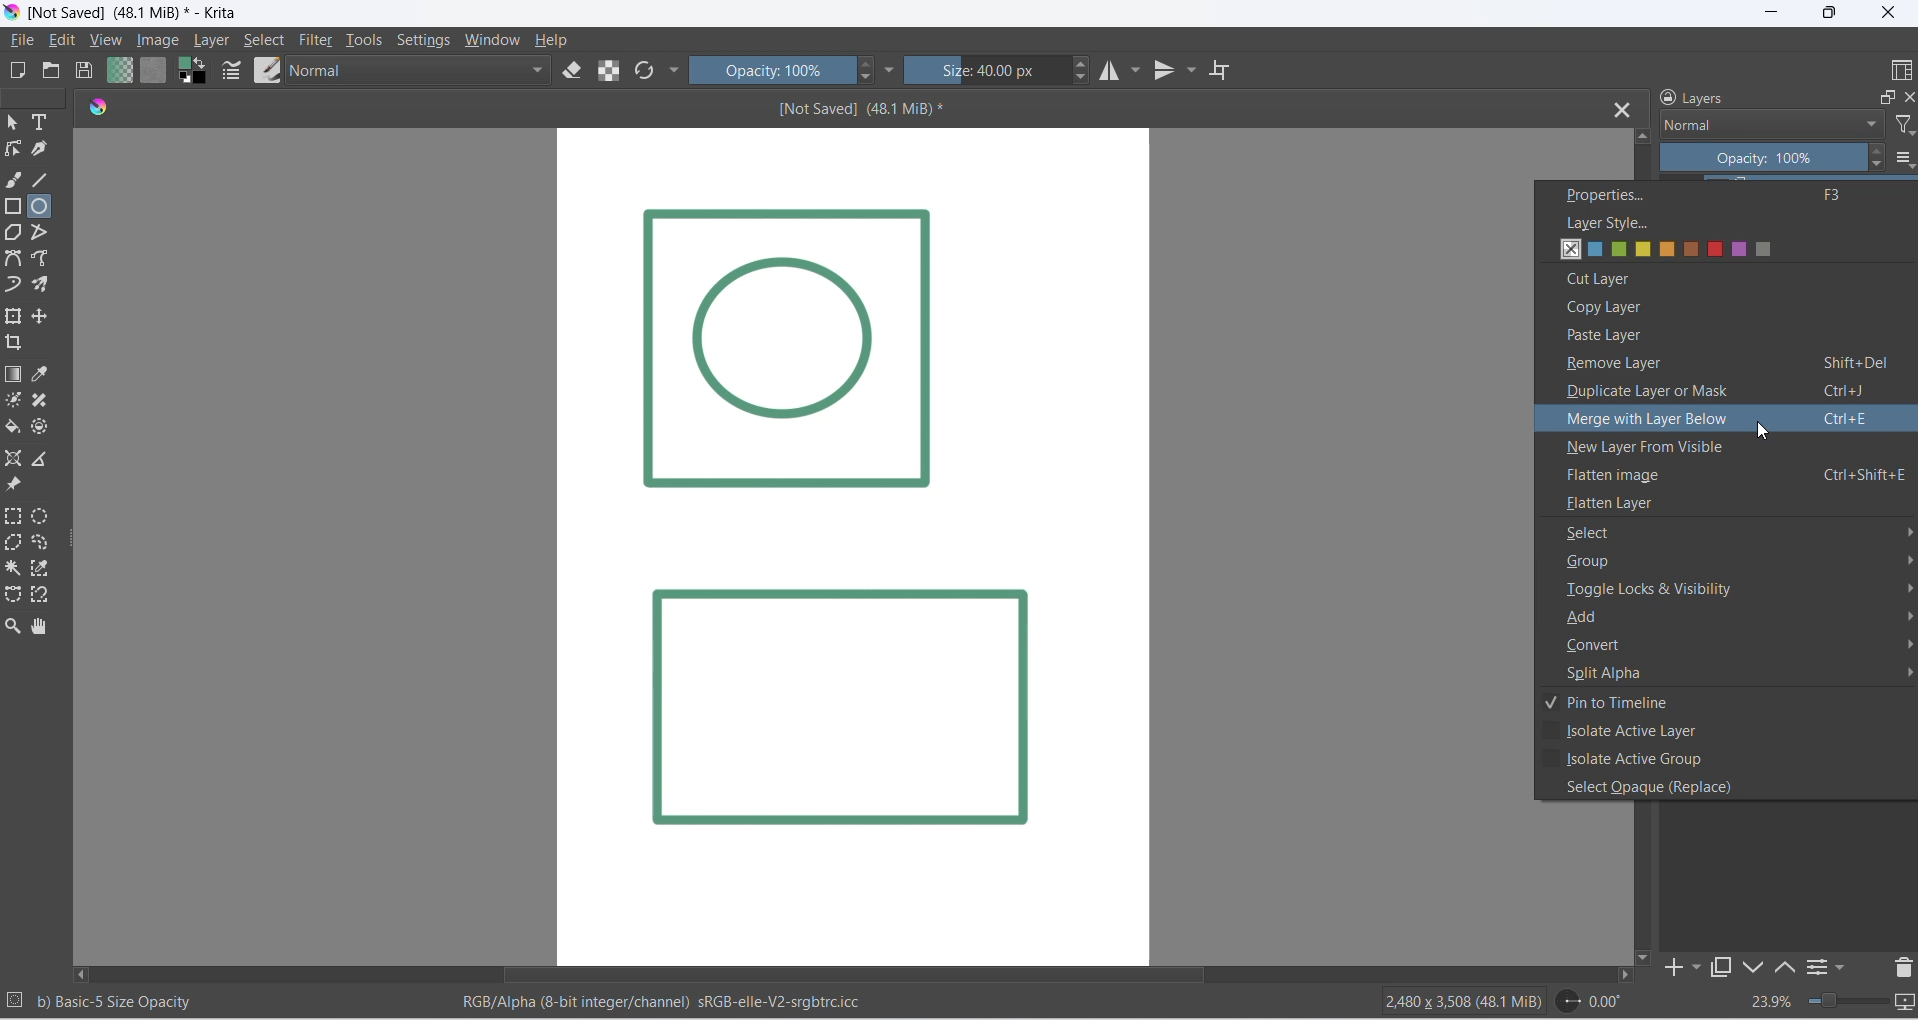 The height and width of the screenshot is (1020, 1918). I want to click on layers heading, so click(1750, 96).